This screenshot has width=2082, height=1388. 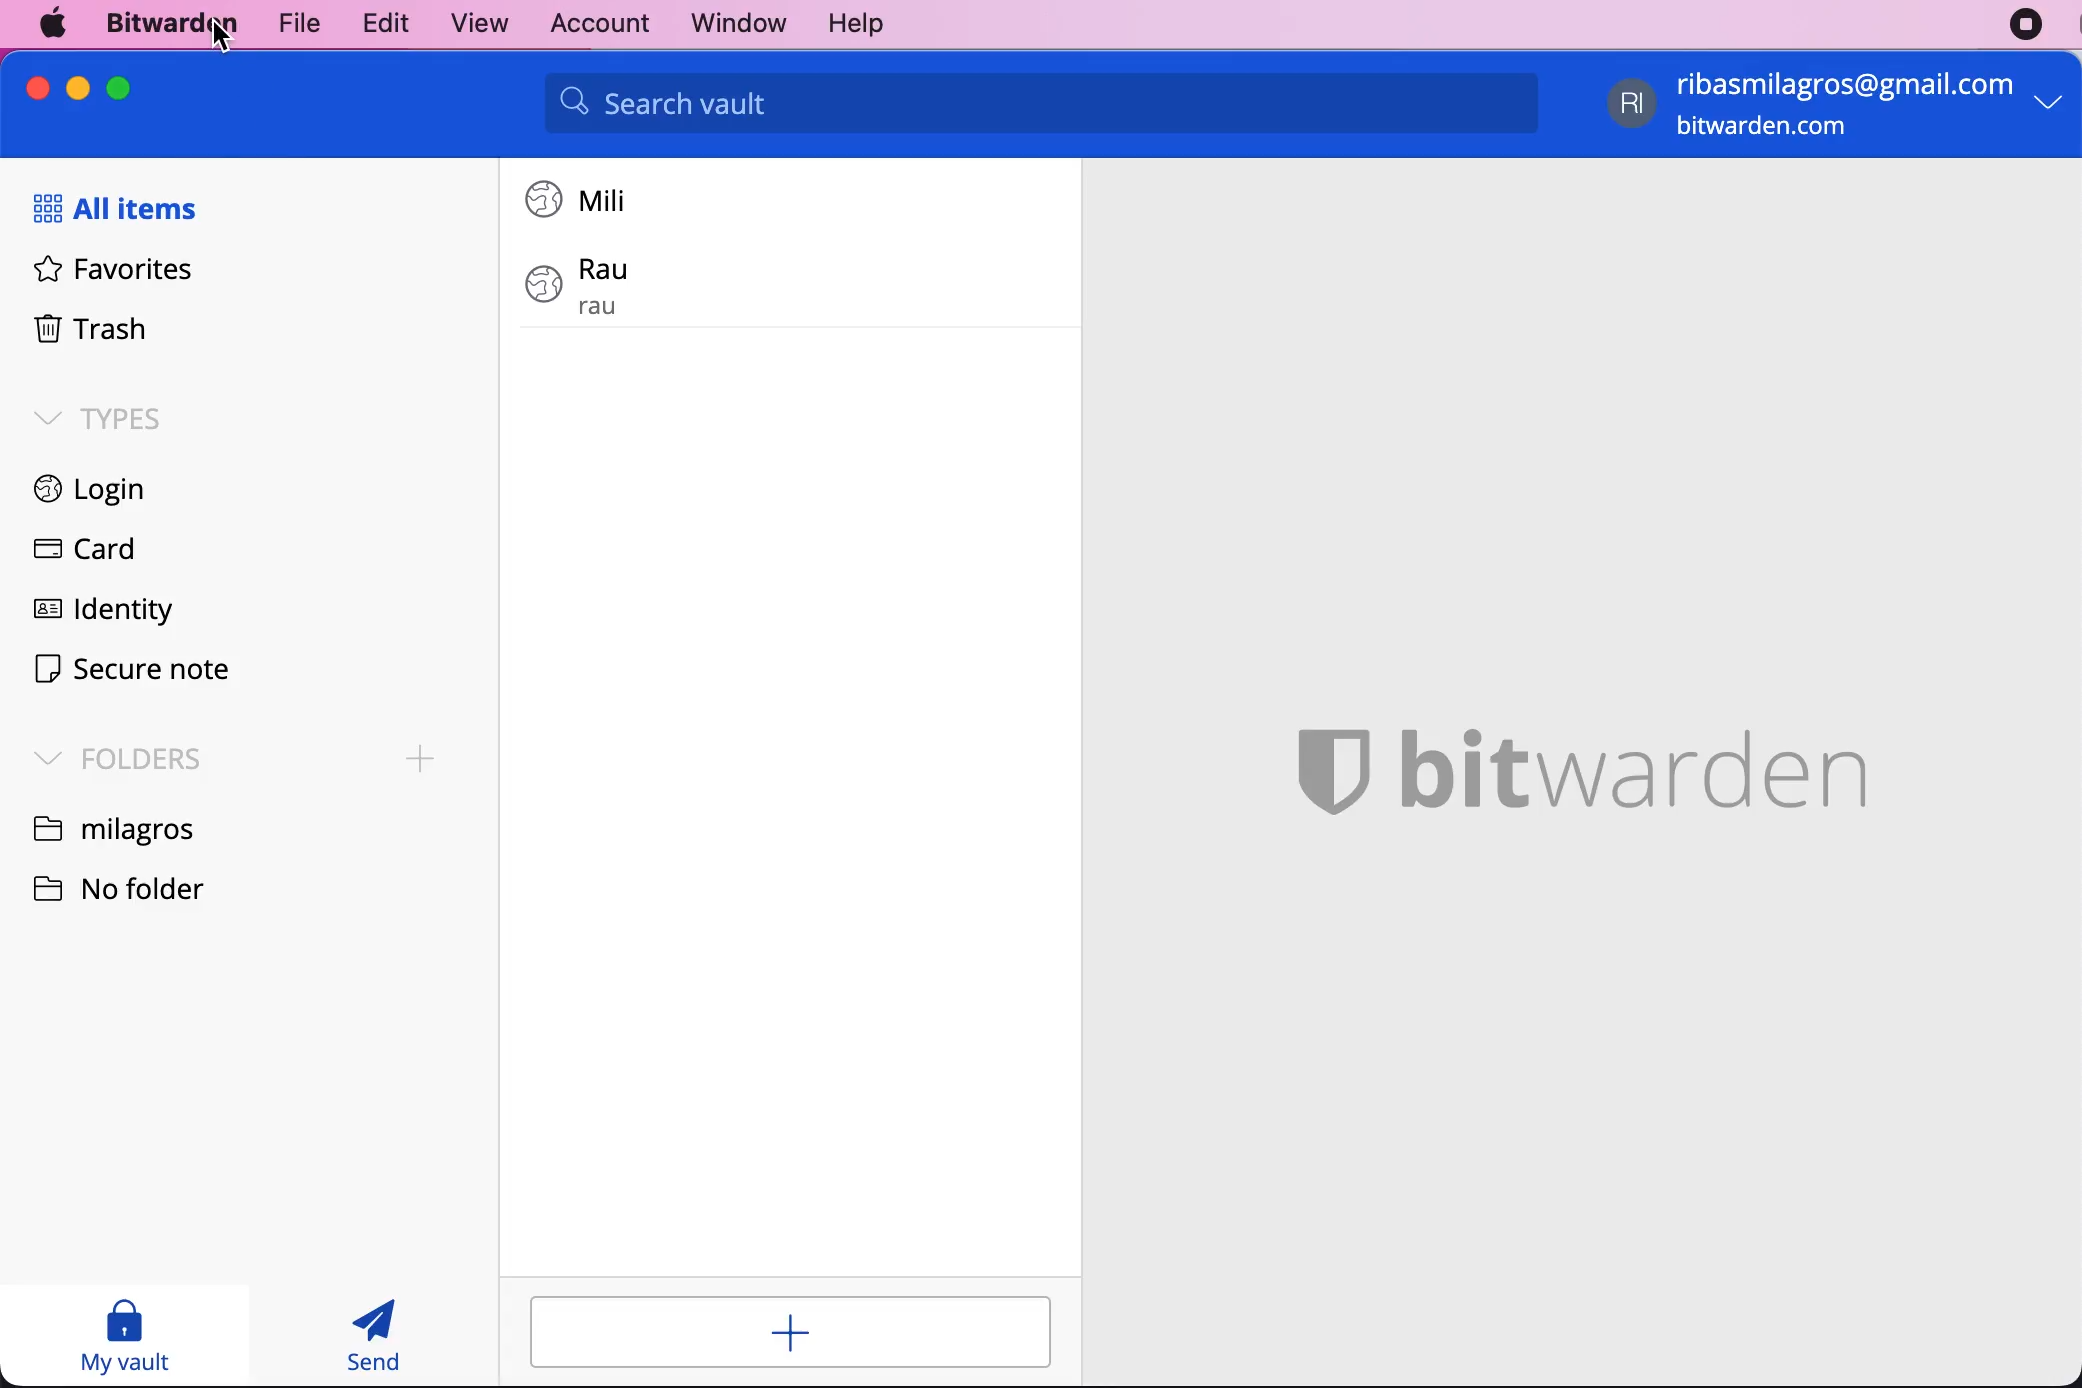 I want to click on favorites, so click(x=104, y=275).